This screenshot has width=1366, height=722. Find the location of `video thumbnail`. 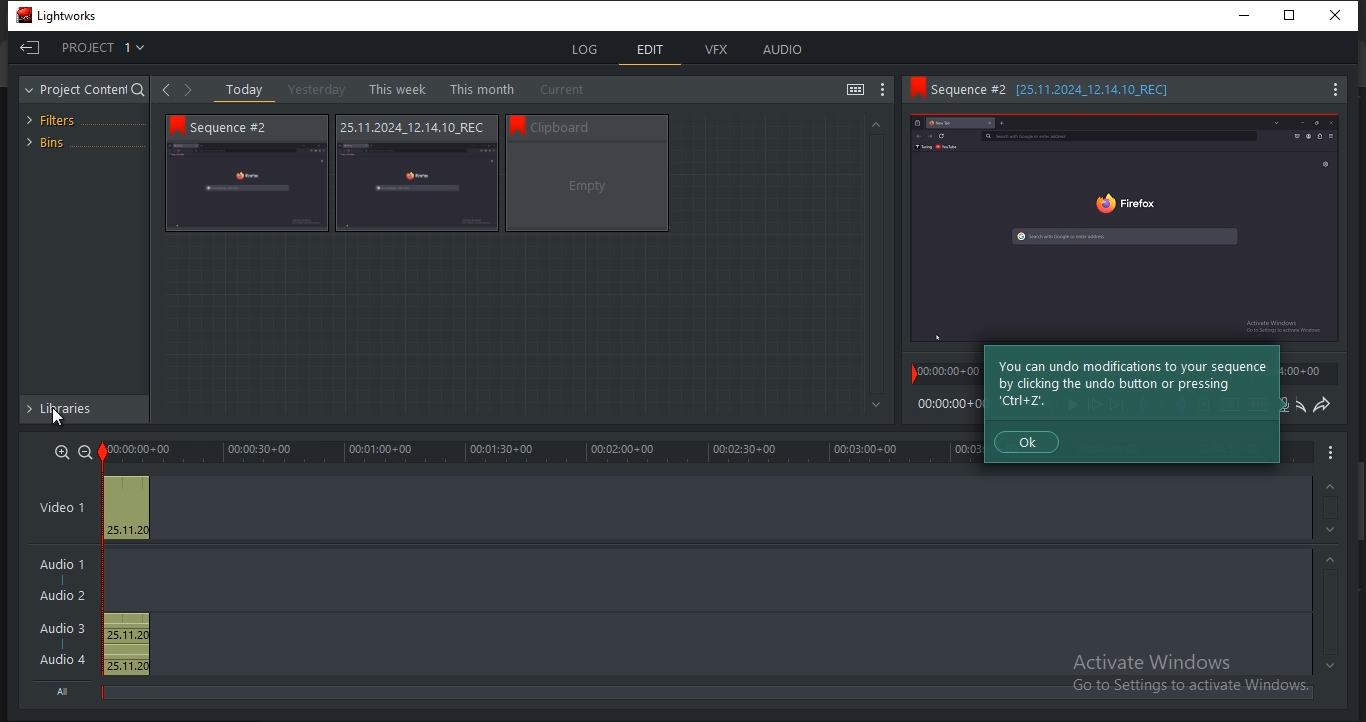

video thumbnail is located at coordinates (587, 186).